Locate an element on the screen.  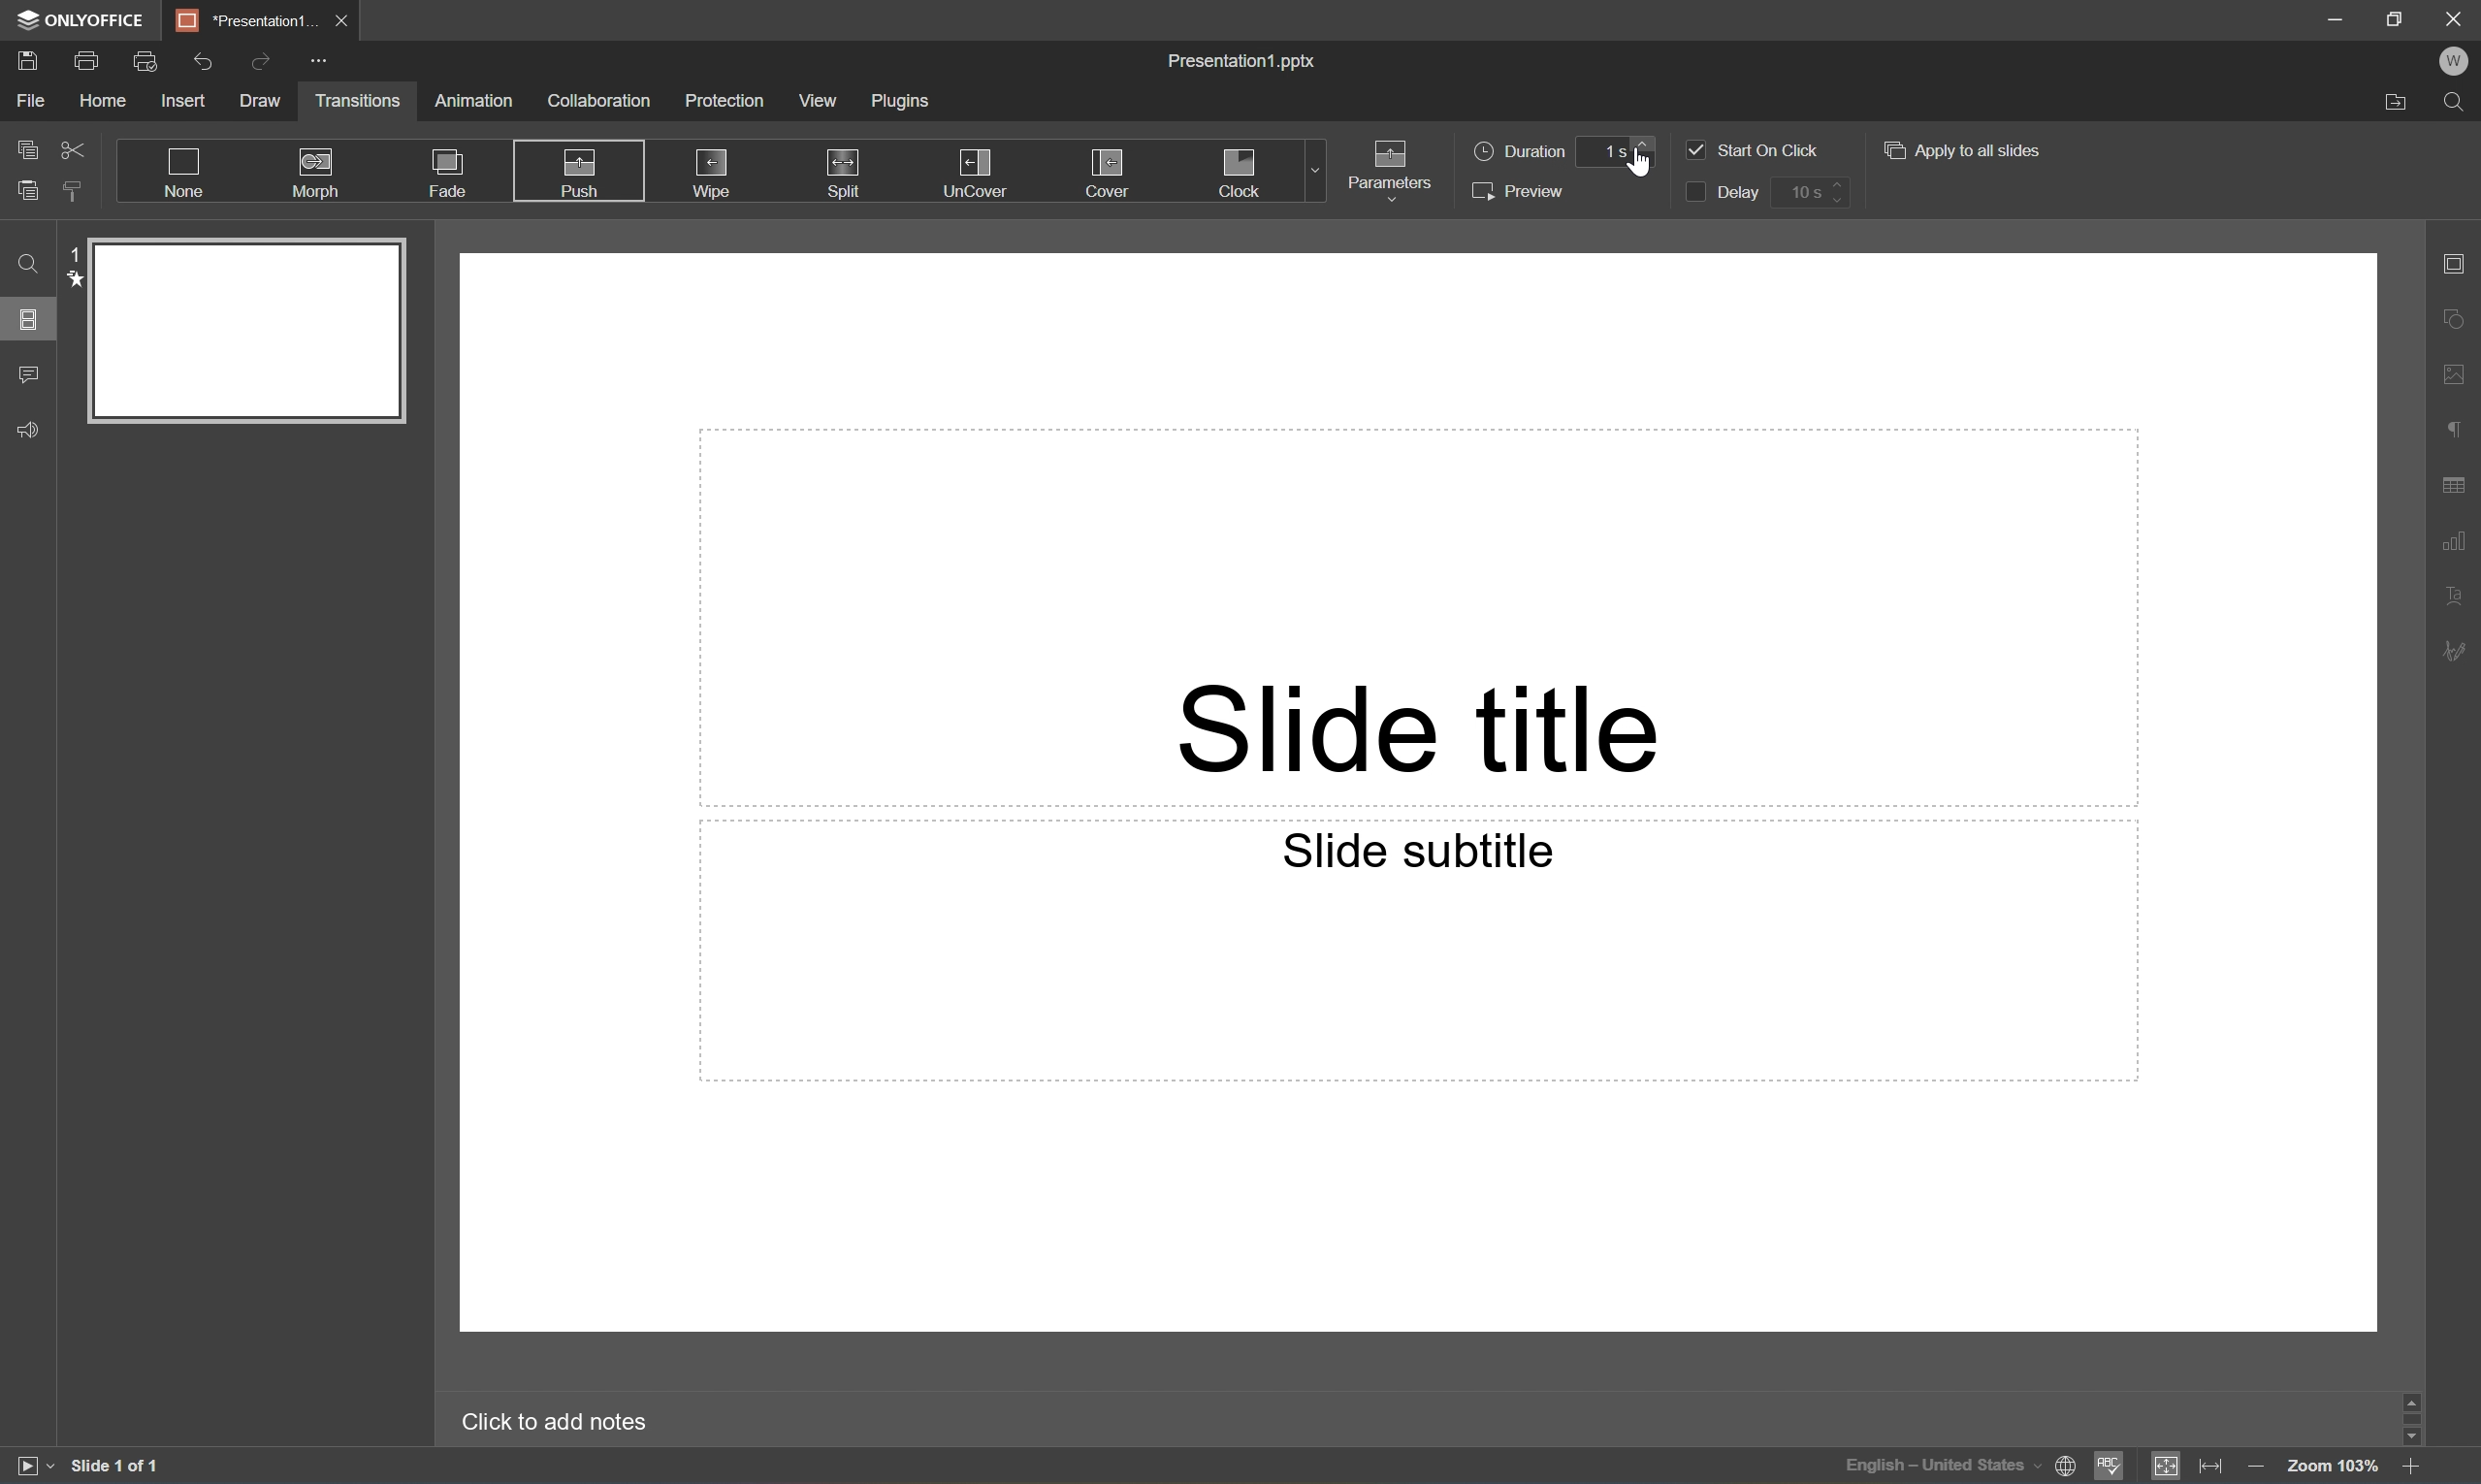
Home is located at coordinates (101, 99).